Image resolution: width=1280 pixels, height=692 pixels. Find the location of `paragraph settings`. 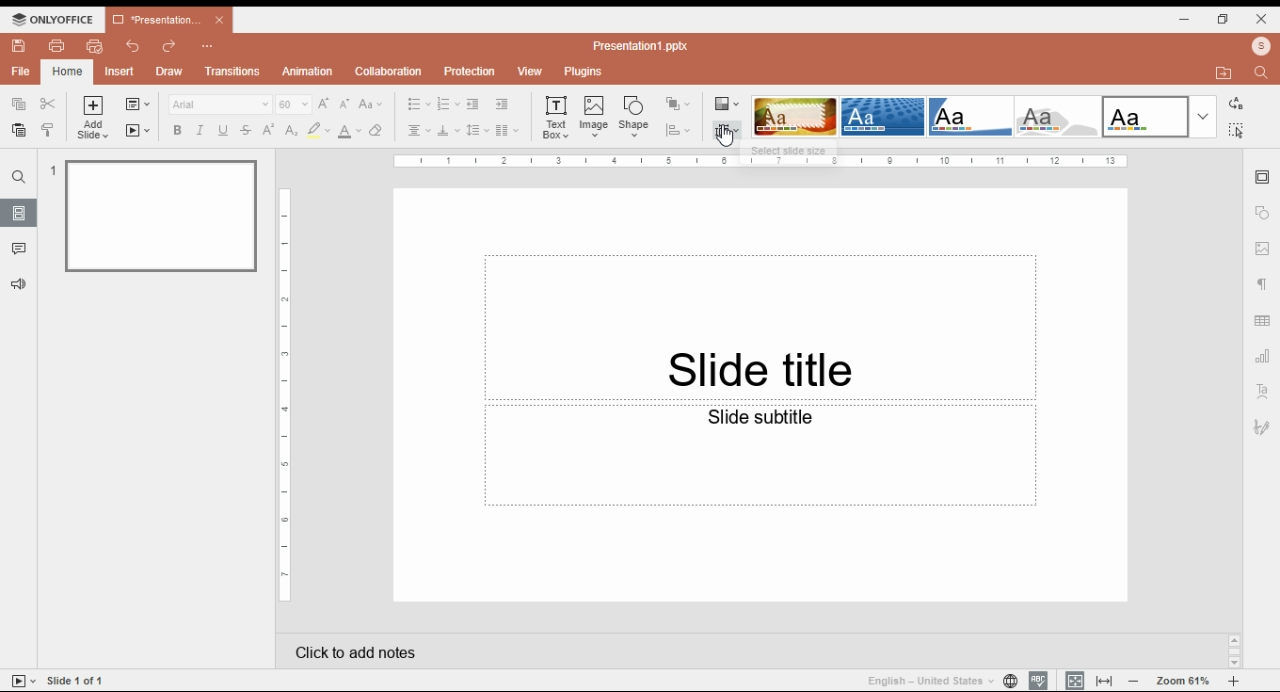

paragraph settings is located at coordinates (1265, 287).